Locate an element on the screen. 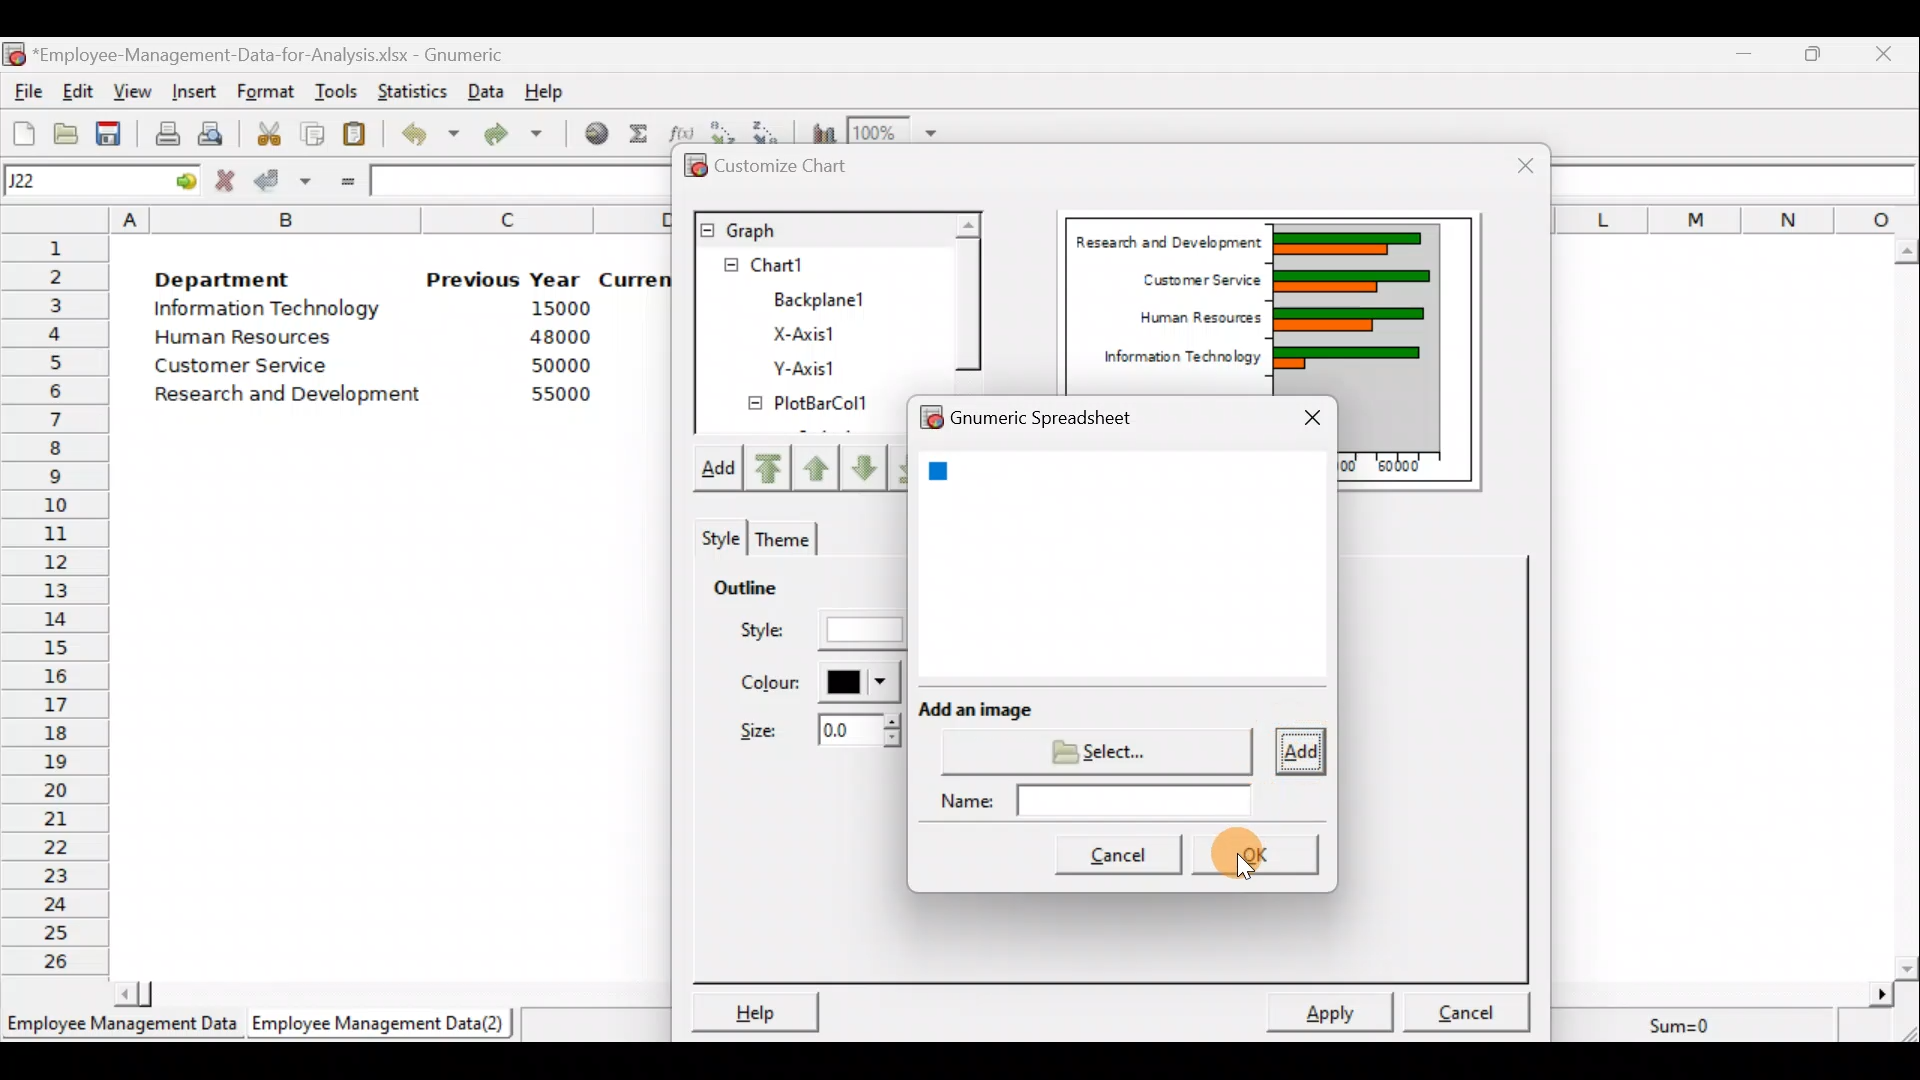 The image size is (1920, 1080). Redo undone action is located at coordinates (524, 136).